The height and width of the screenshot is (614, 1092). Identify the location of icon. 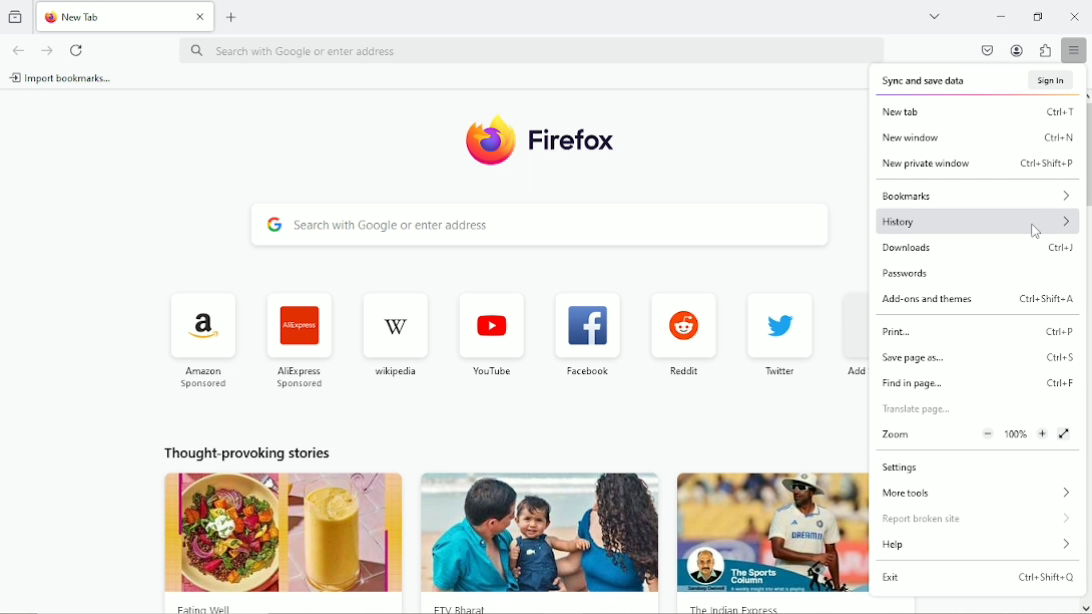
(684, 325).